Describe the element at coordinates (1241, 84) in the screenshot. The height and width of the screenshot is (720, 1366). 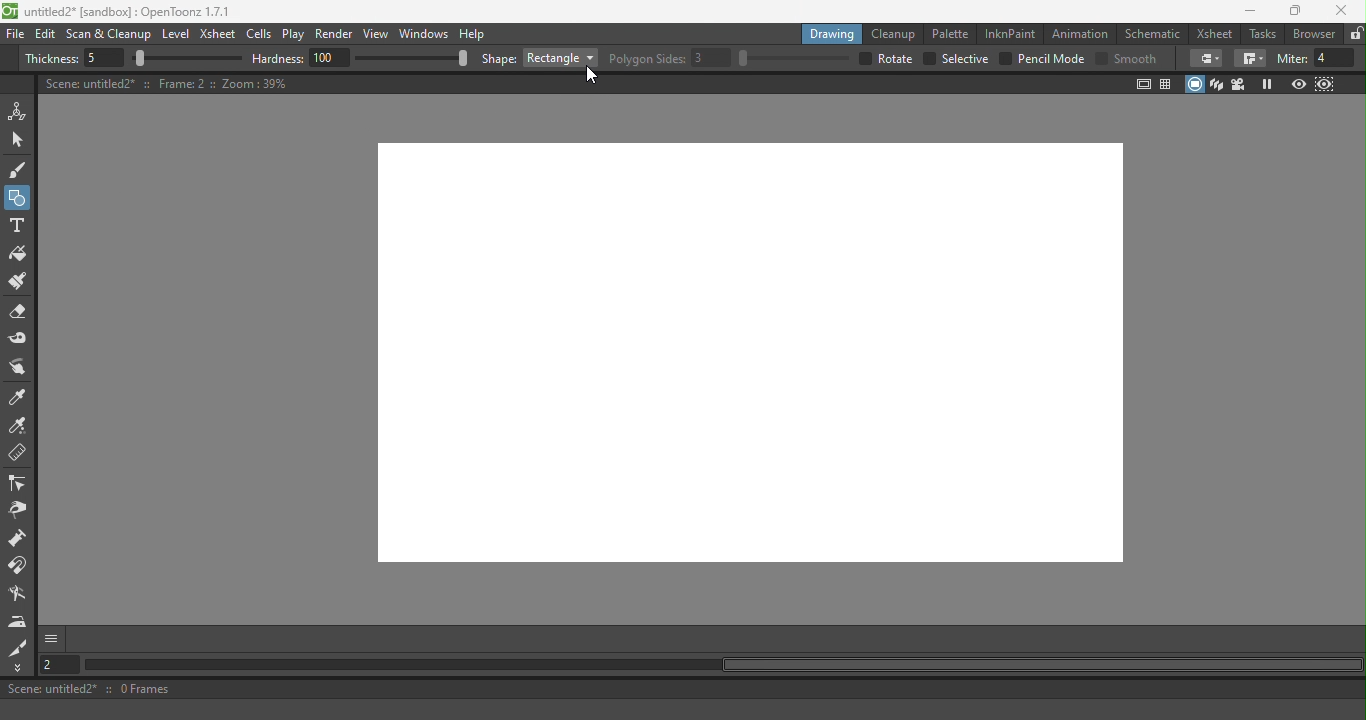
I see `Camera view` at that location.